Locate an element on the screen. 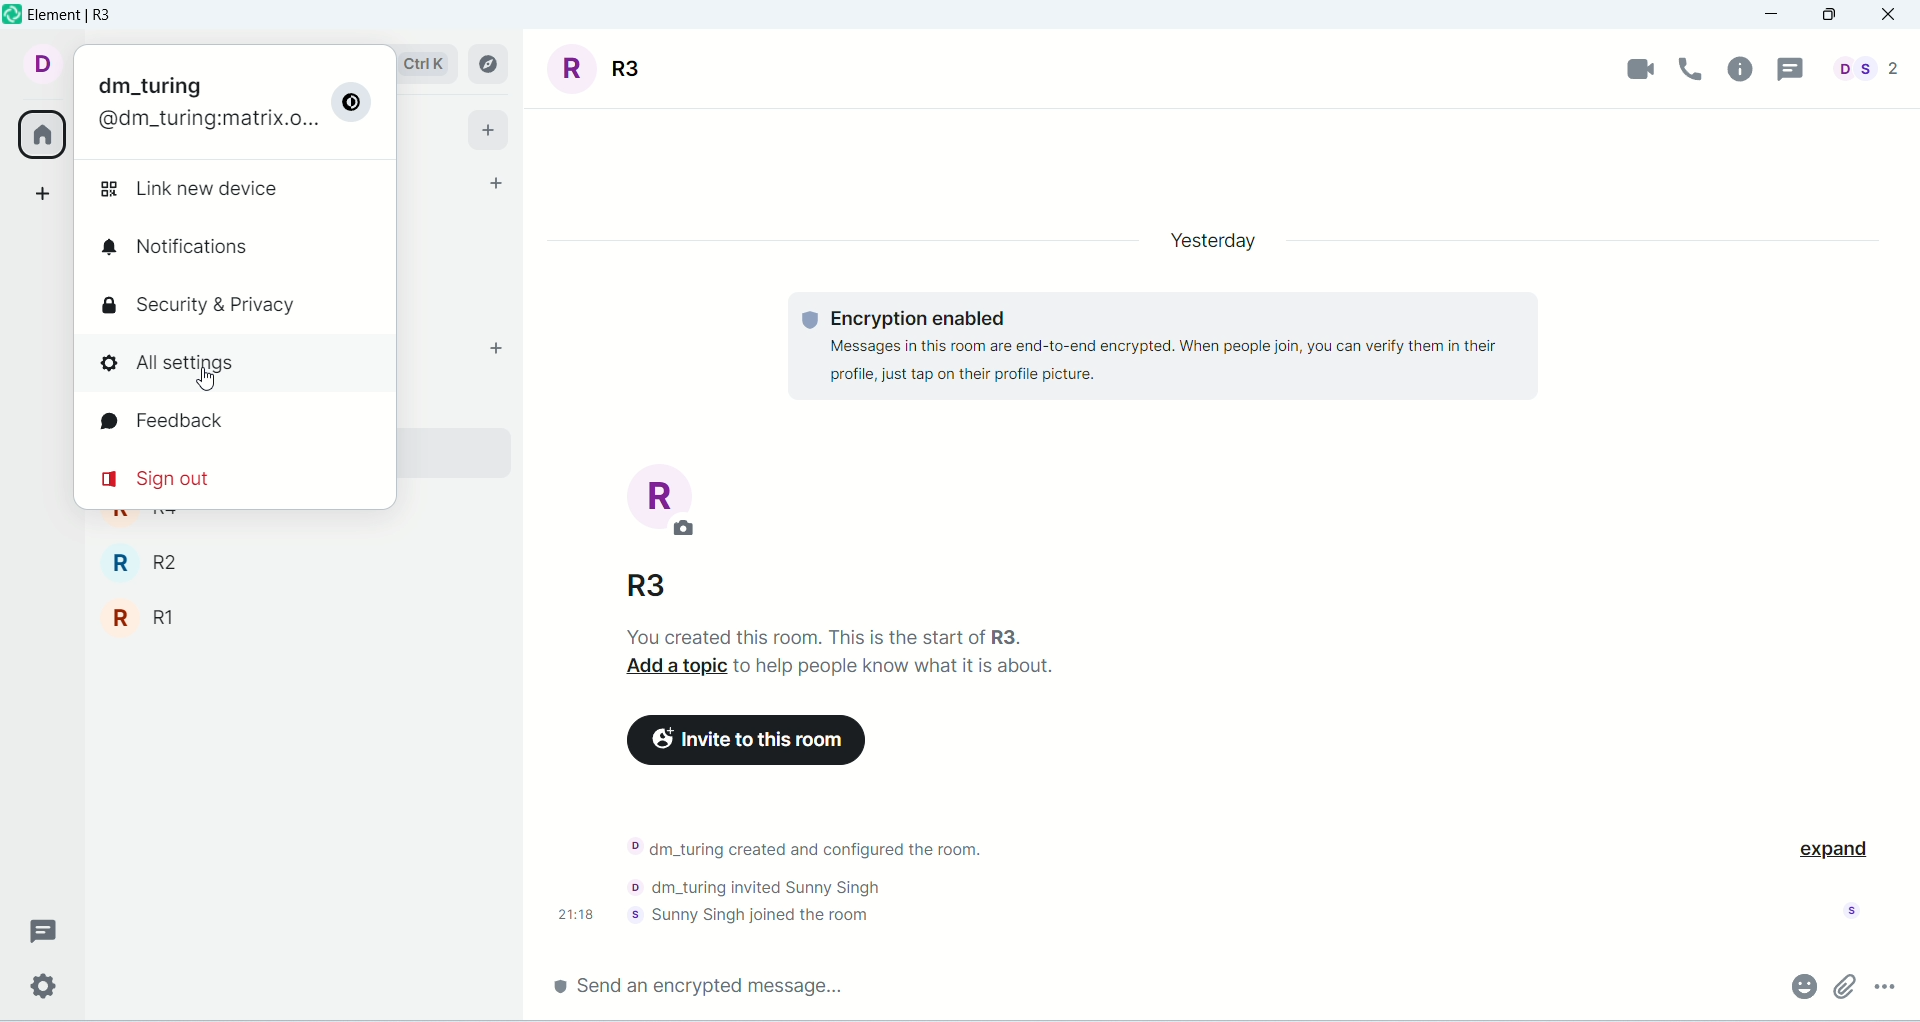 Image resolution: width=1920 pixels, height=1022 pixels. invite to this room is located at coordinates (742, 740).